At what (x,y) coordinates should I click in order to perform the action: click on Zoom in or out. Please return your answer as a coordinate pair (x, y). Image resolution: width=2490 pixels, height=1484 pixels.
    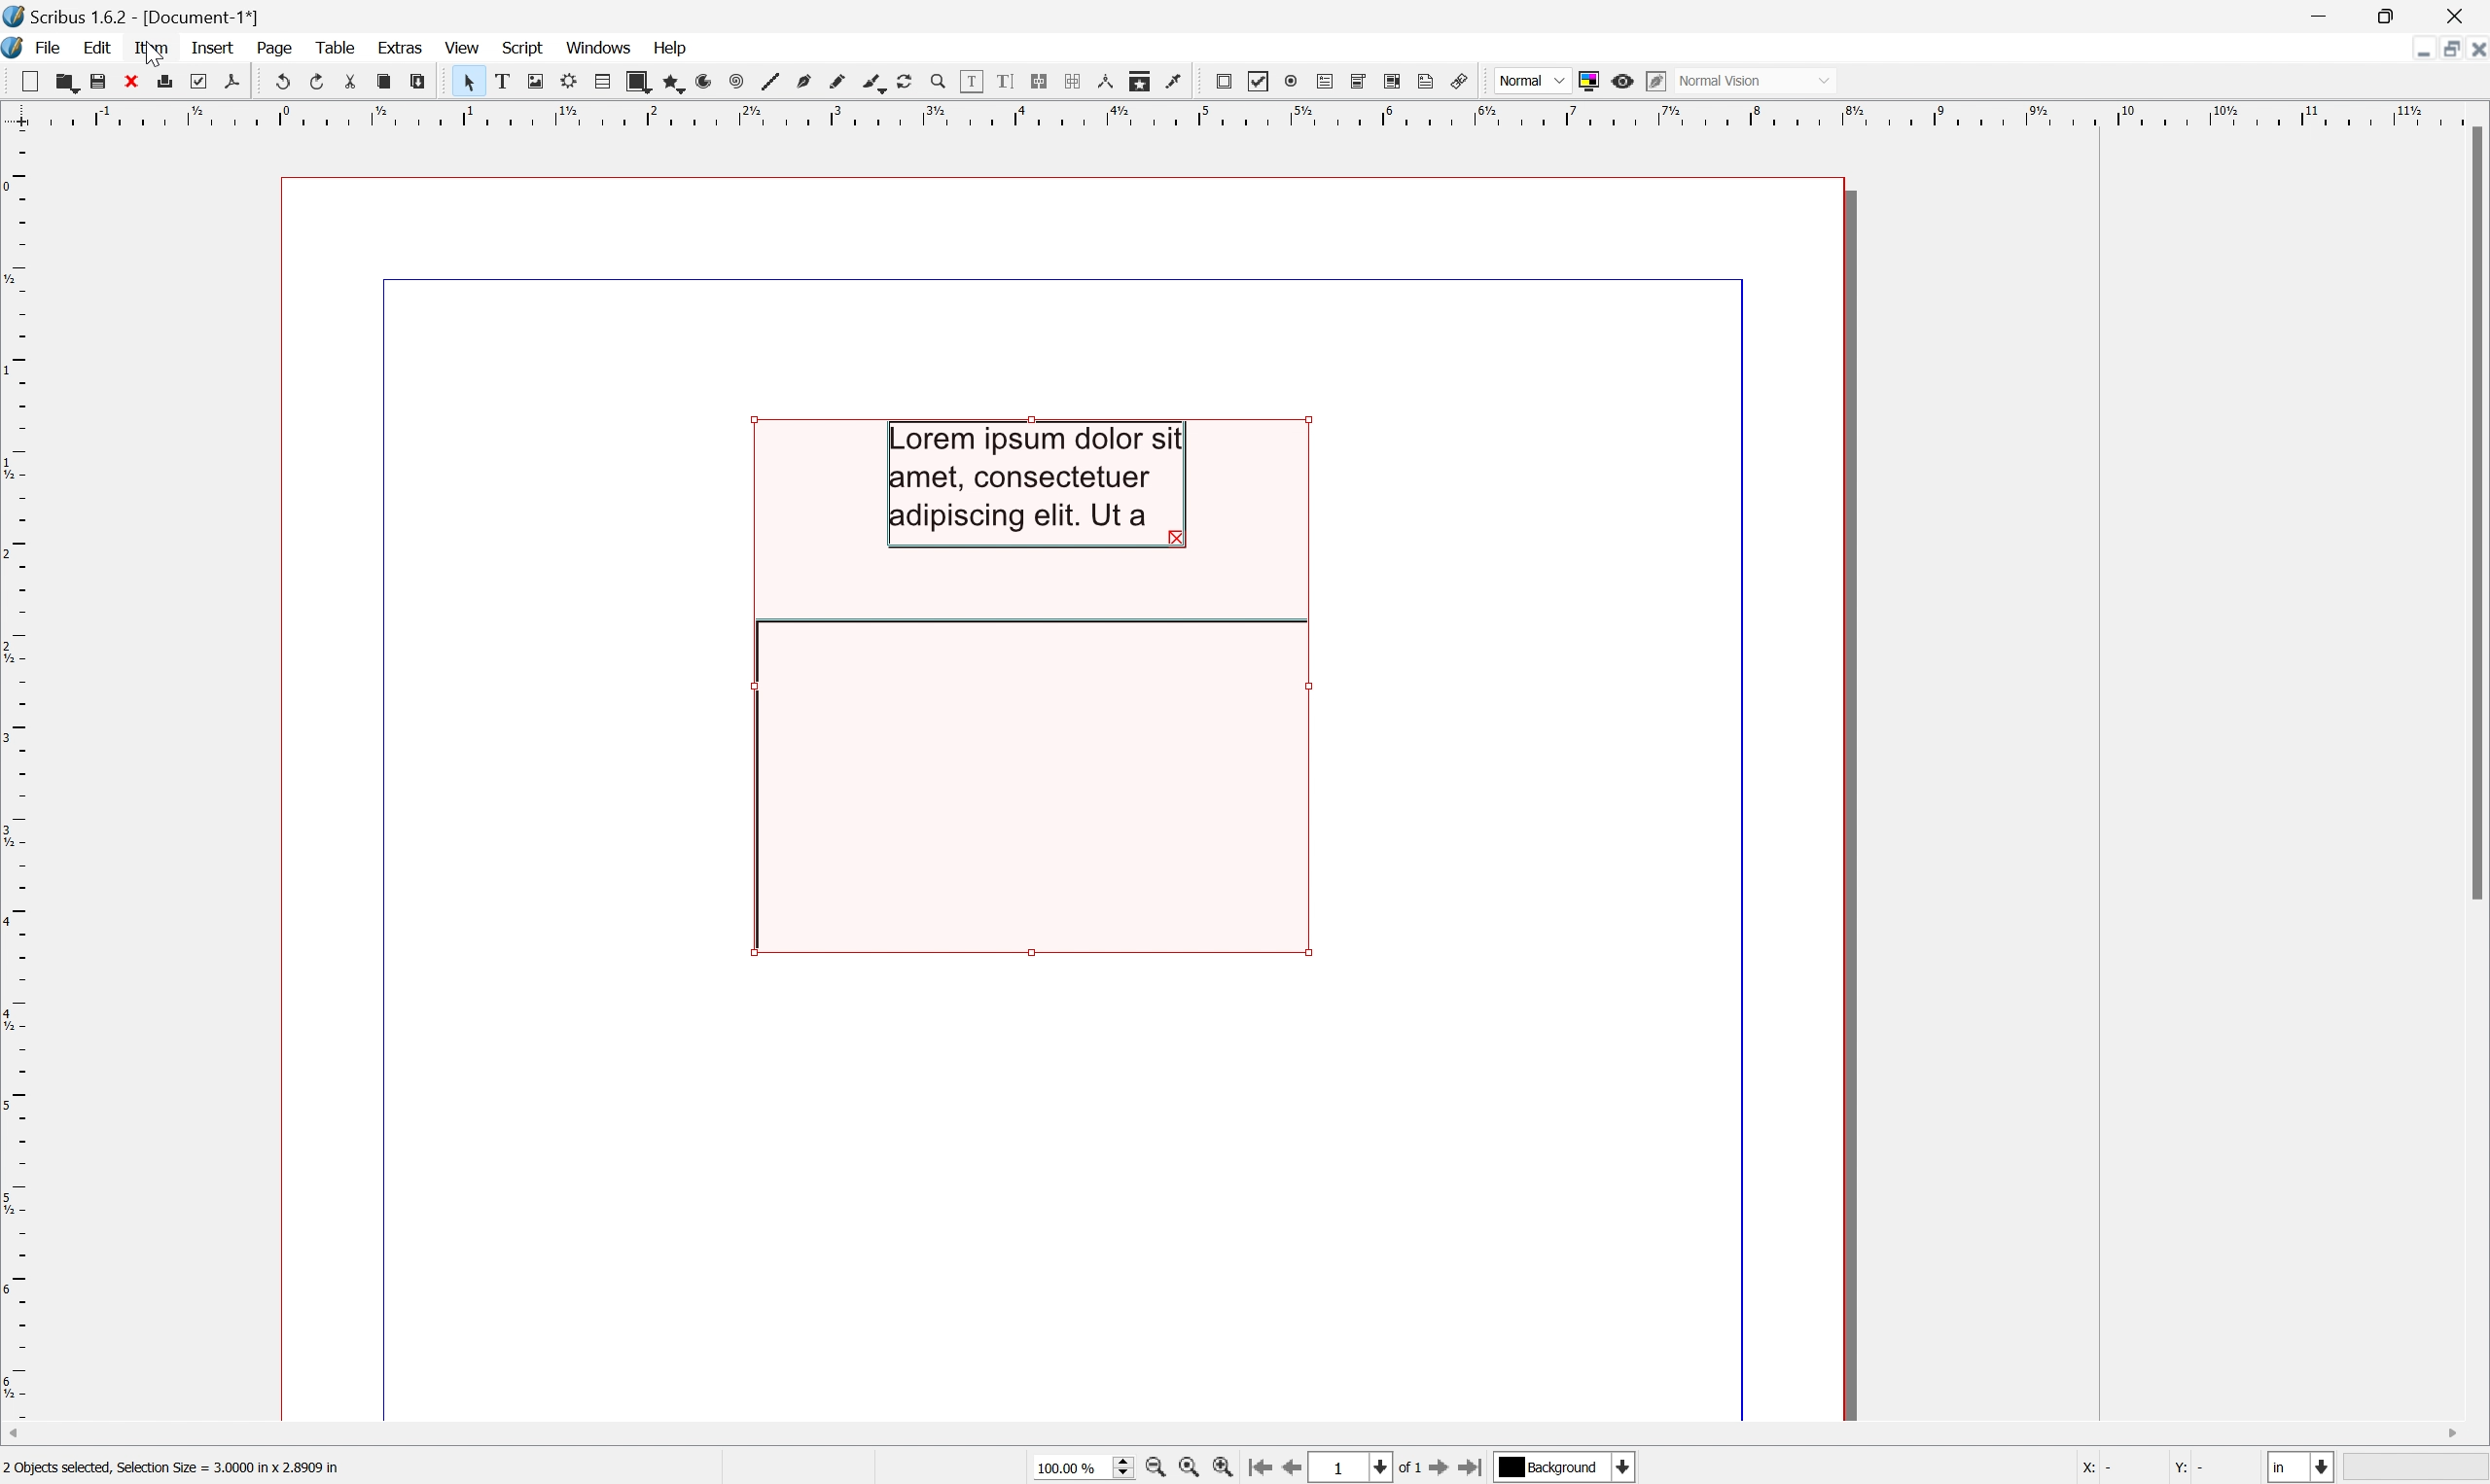
    Looking at the image, I should click on (934, 82).